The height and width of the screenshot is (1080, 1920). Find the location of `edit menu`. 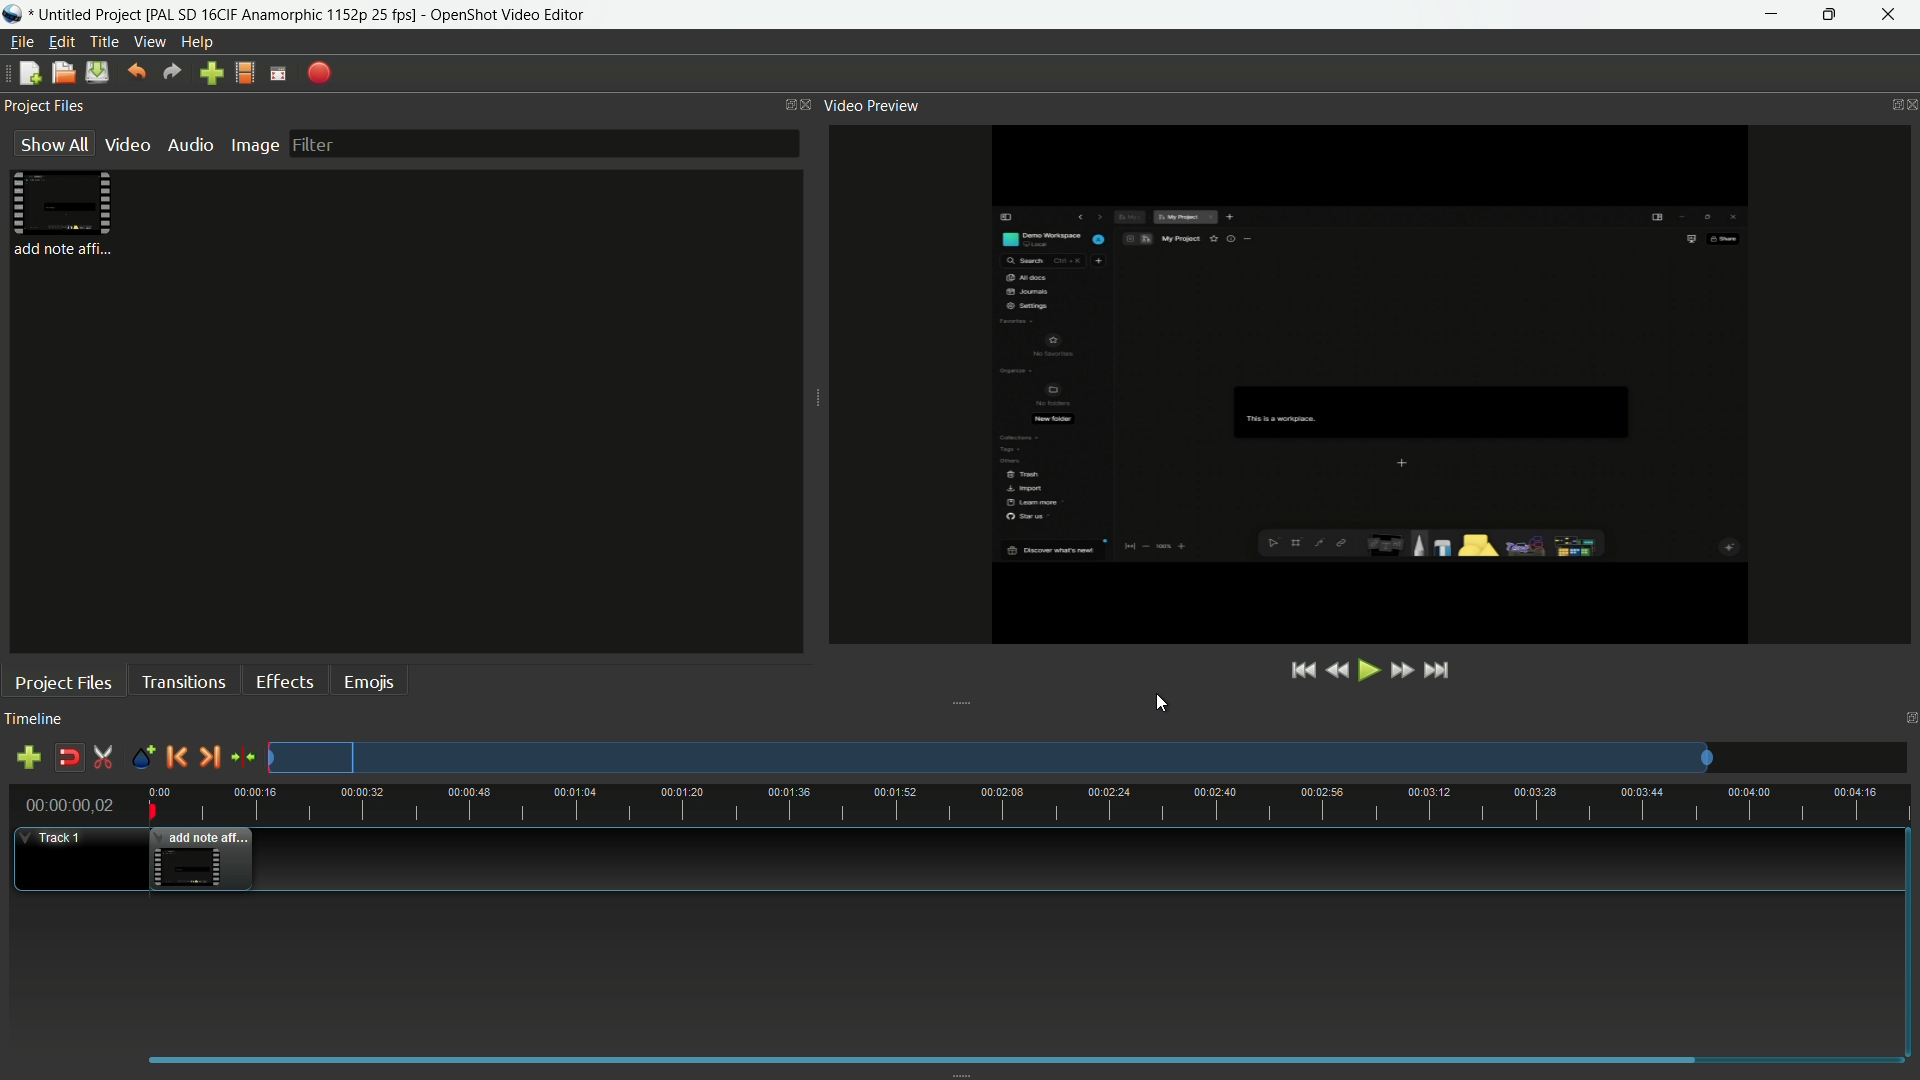

edit menu is located at coordinates (57, 41).